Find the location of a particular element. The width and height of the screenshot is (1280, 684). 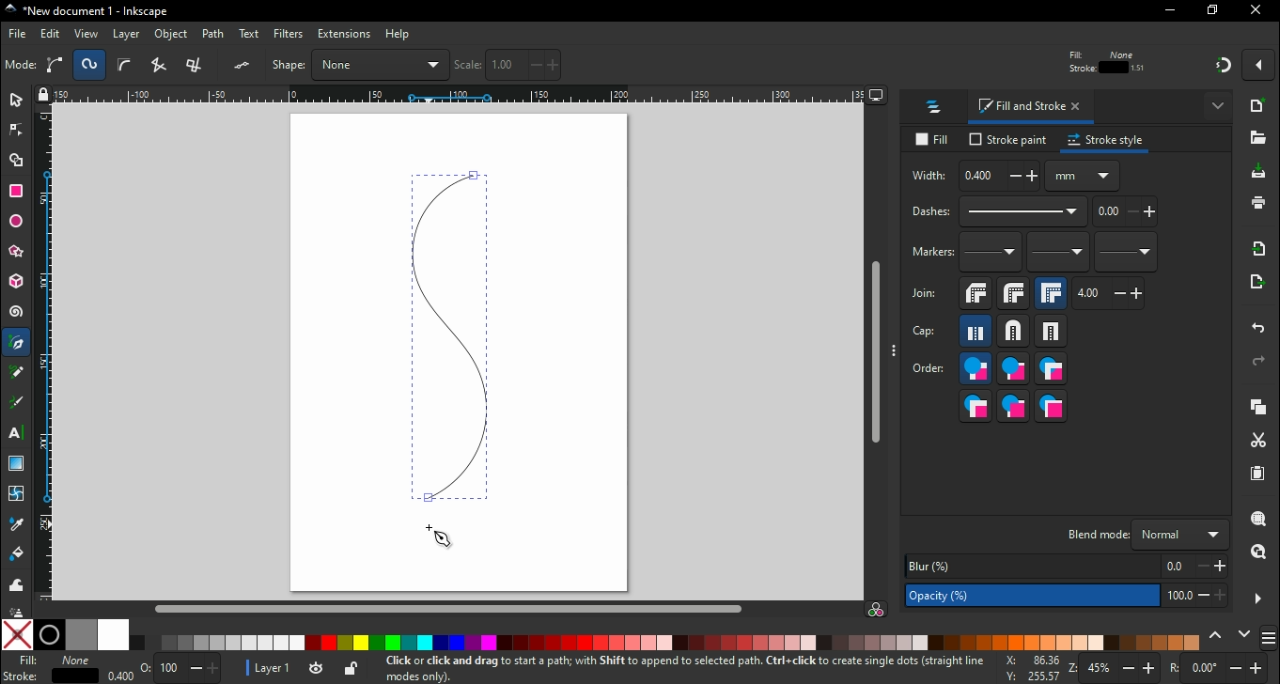

show is located at coordinates (1218, 108).